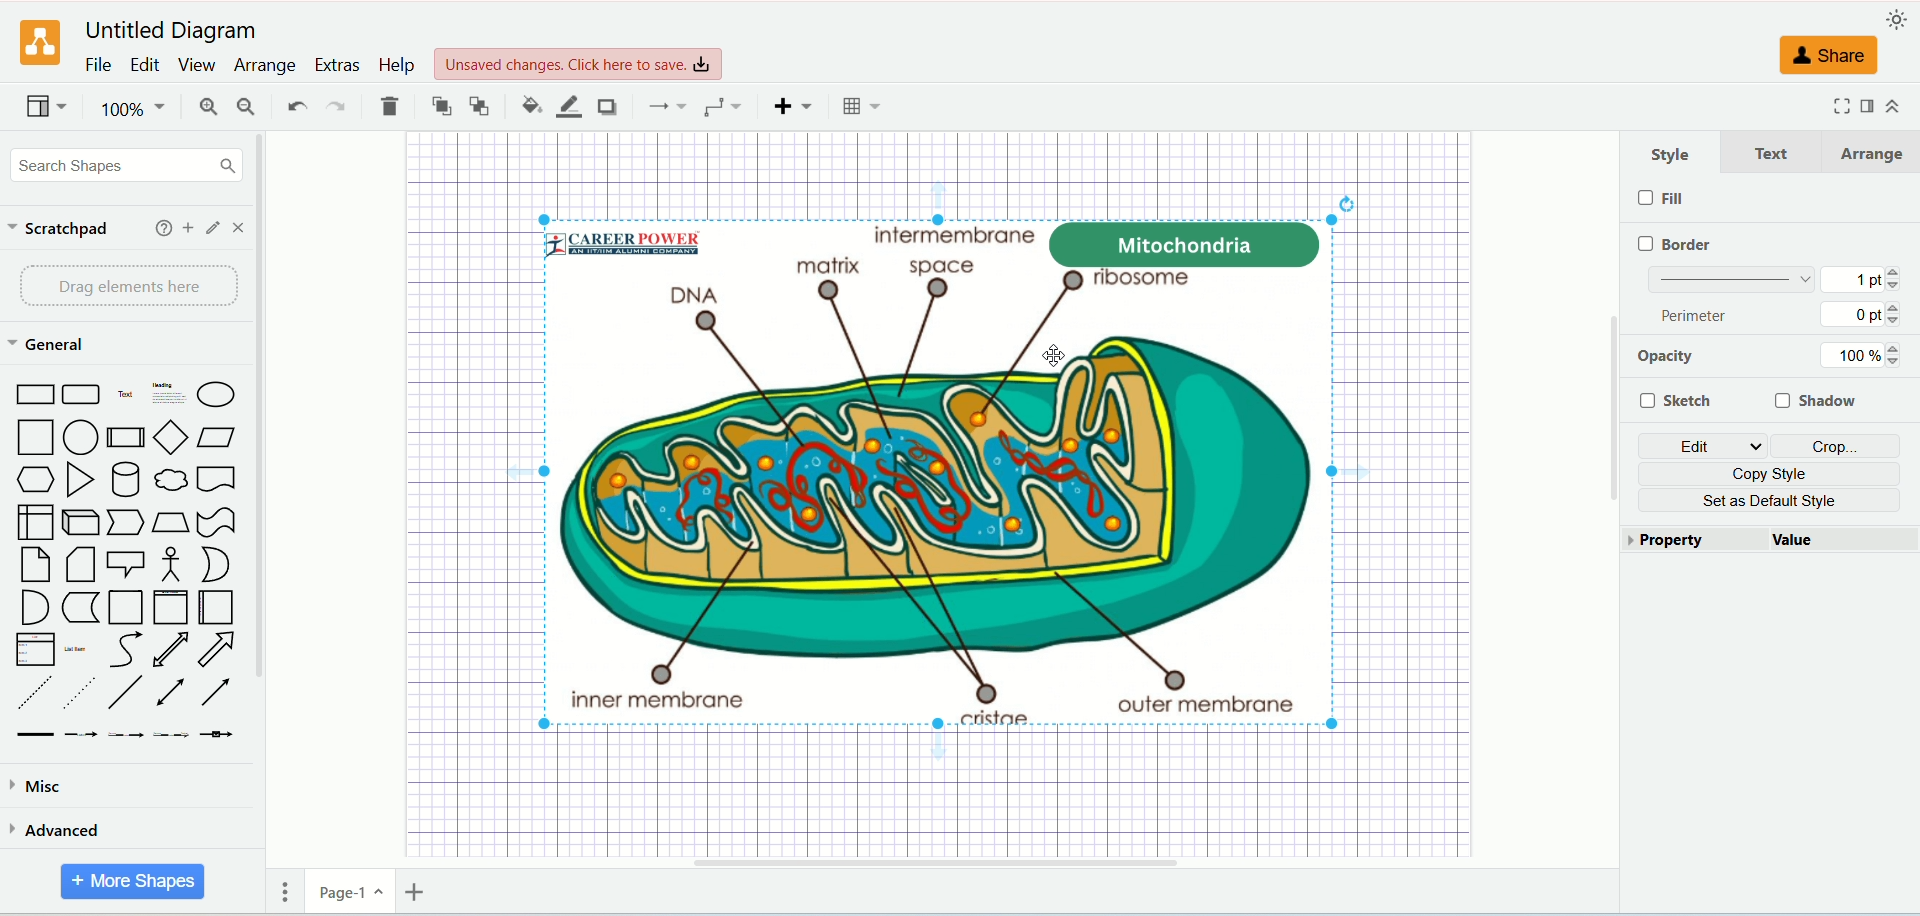 Image resolution: width=1920 pixels, height=916 pixels. I want to click on Directional Connector, so click(220, 696).